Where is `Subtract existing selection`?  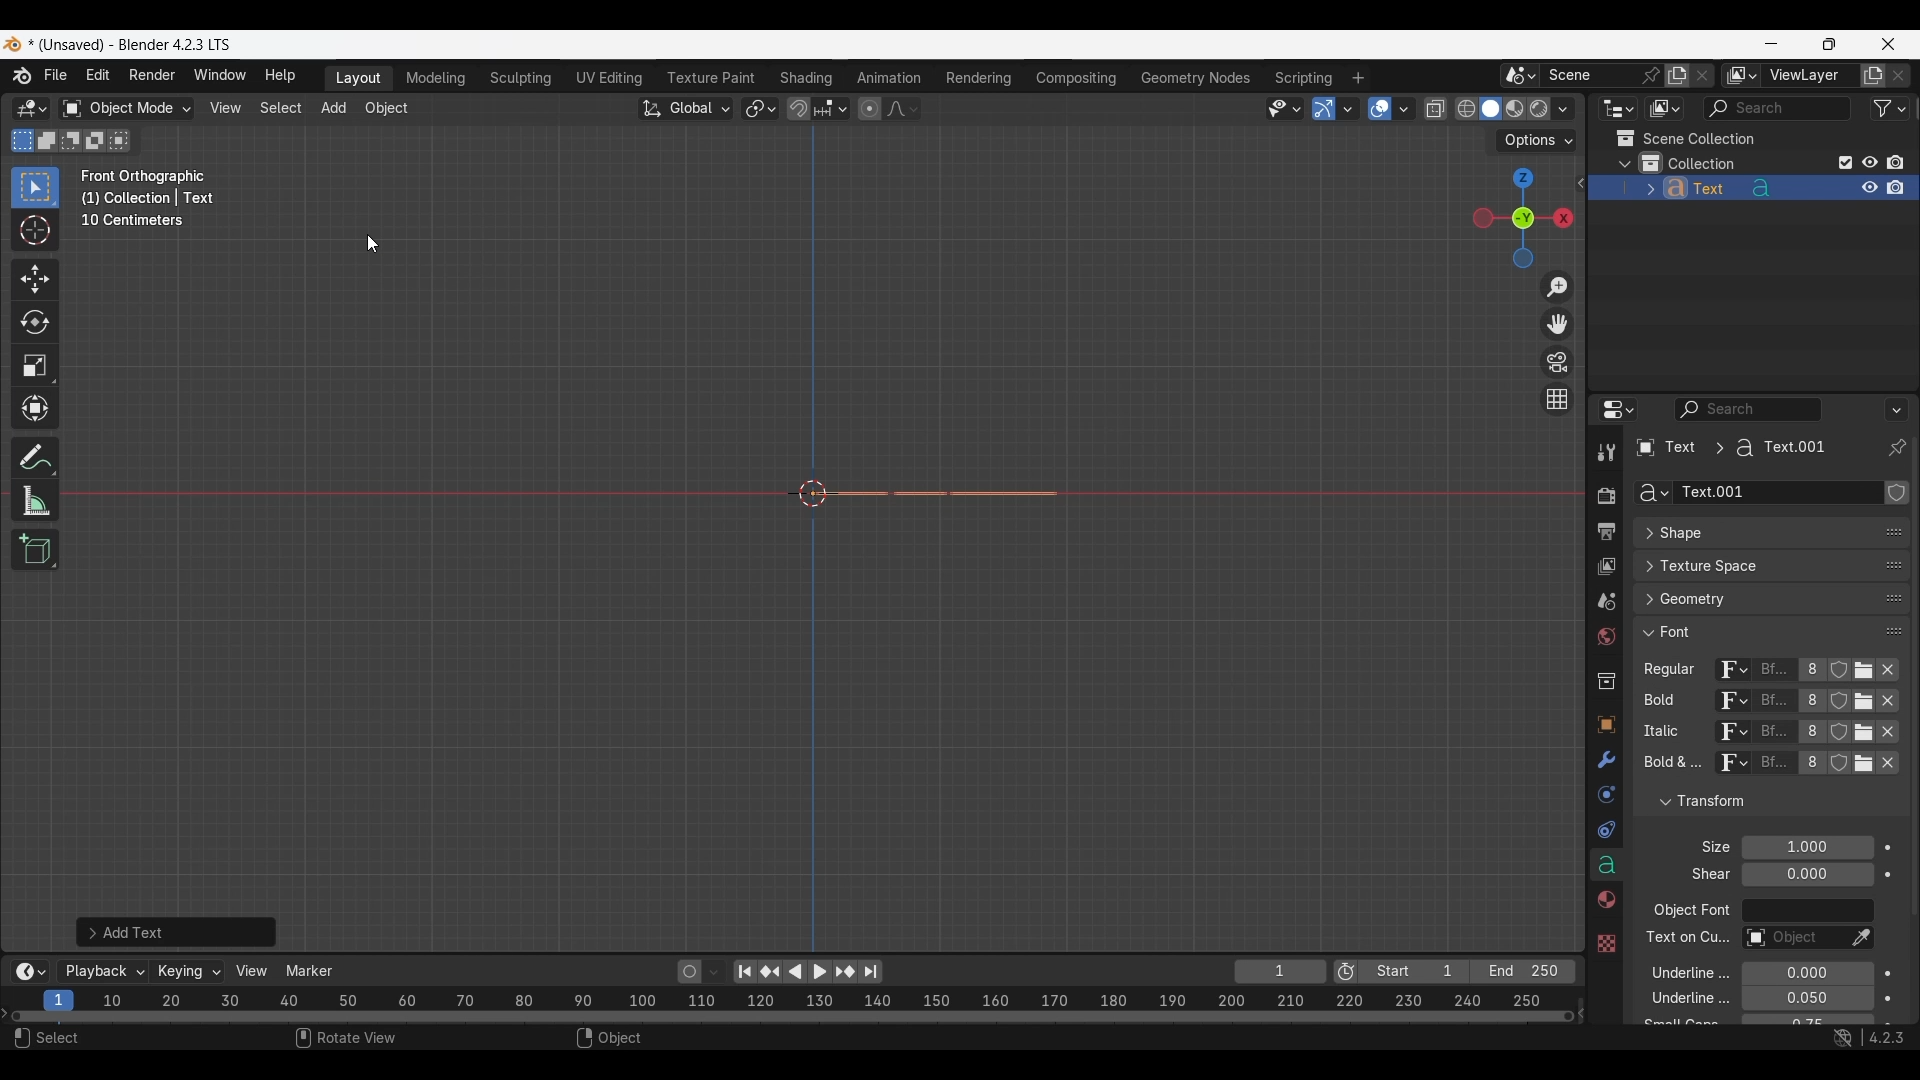 Subtract existing selection is located at coordinates (71, 141).